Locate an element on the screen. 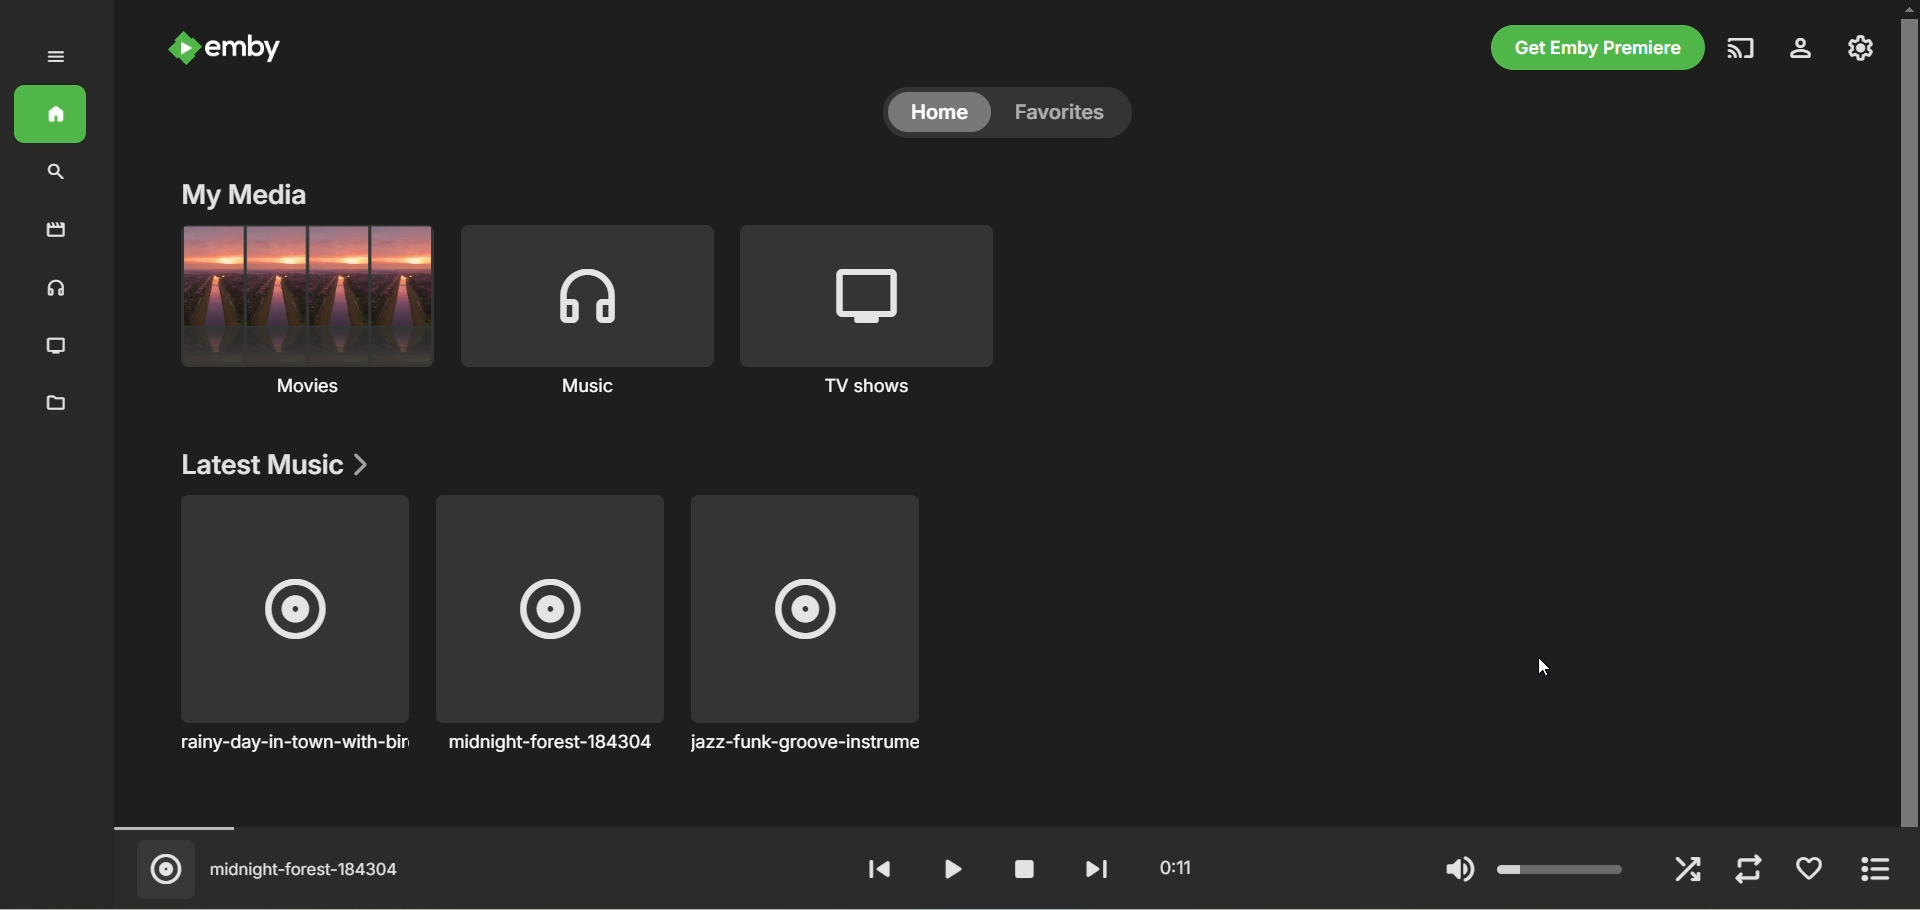  movies is located at coordinates (307, 310).